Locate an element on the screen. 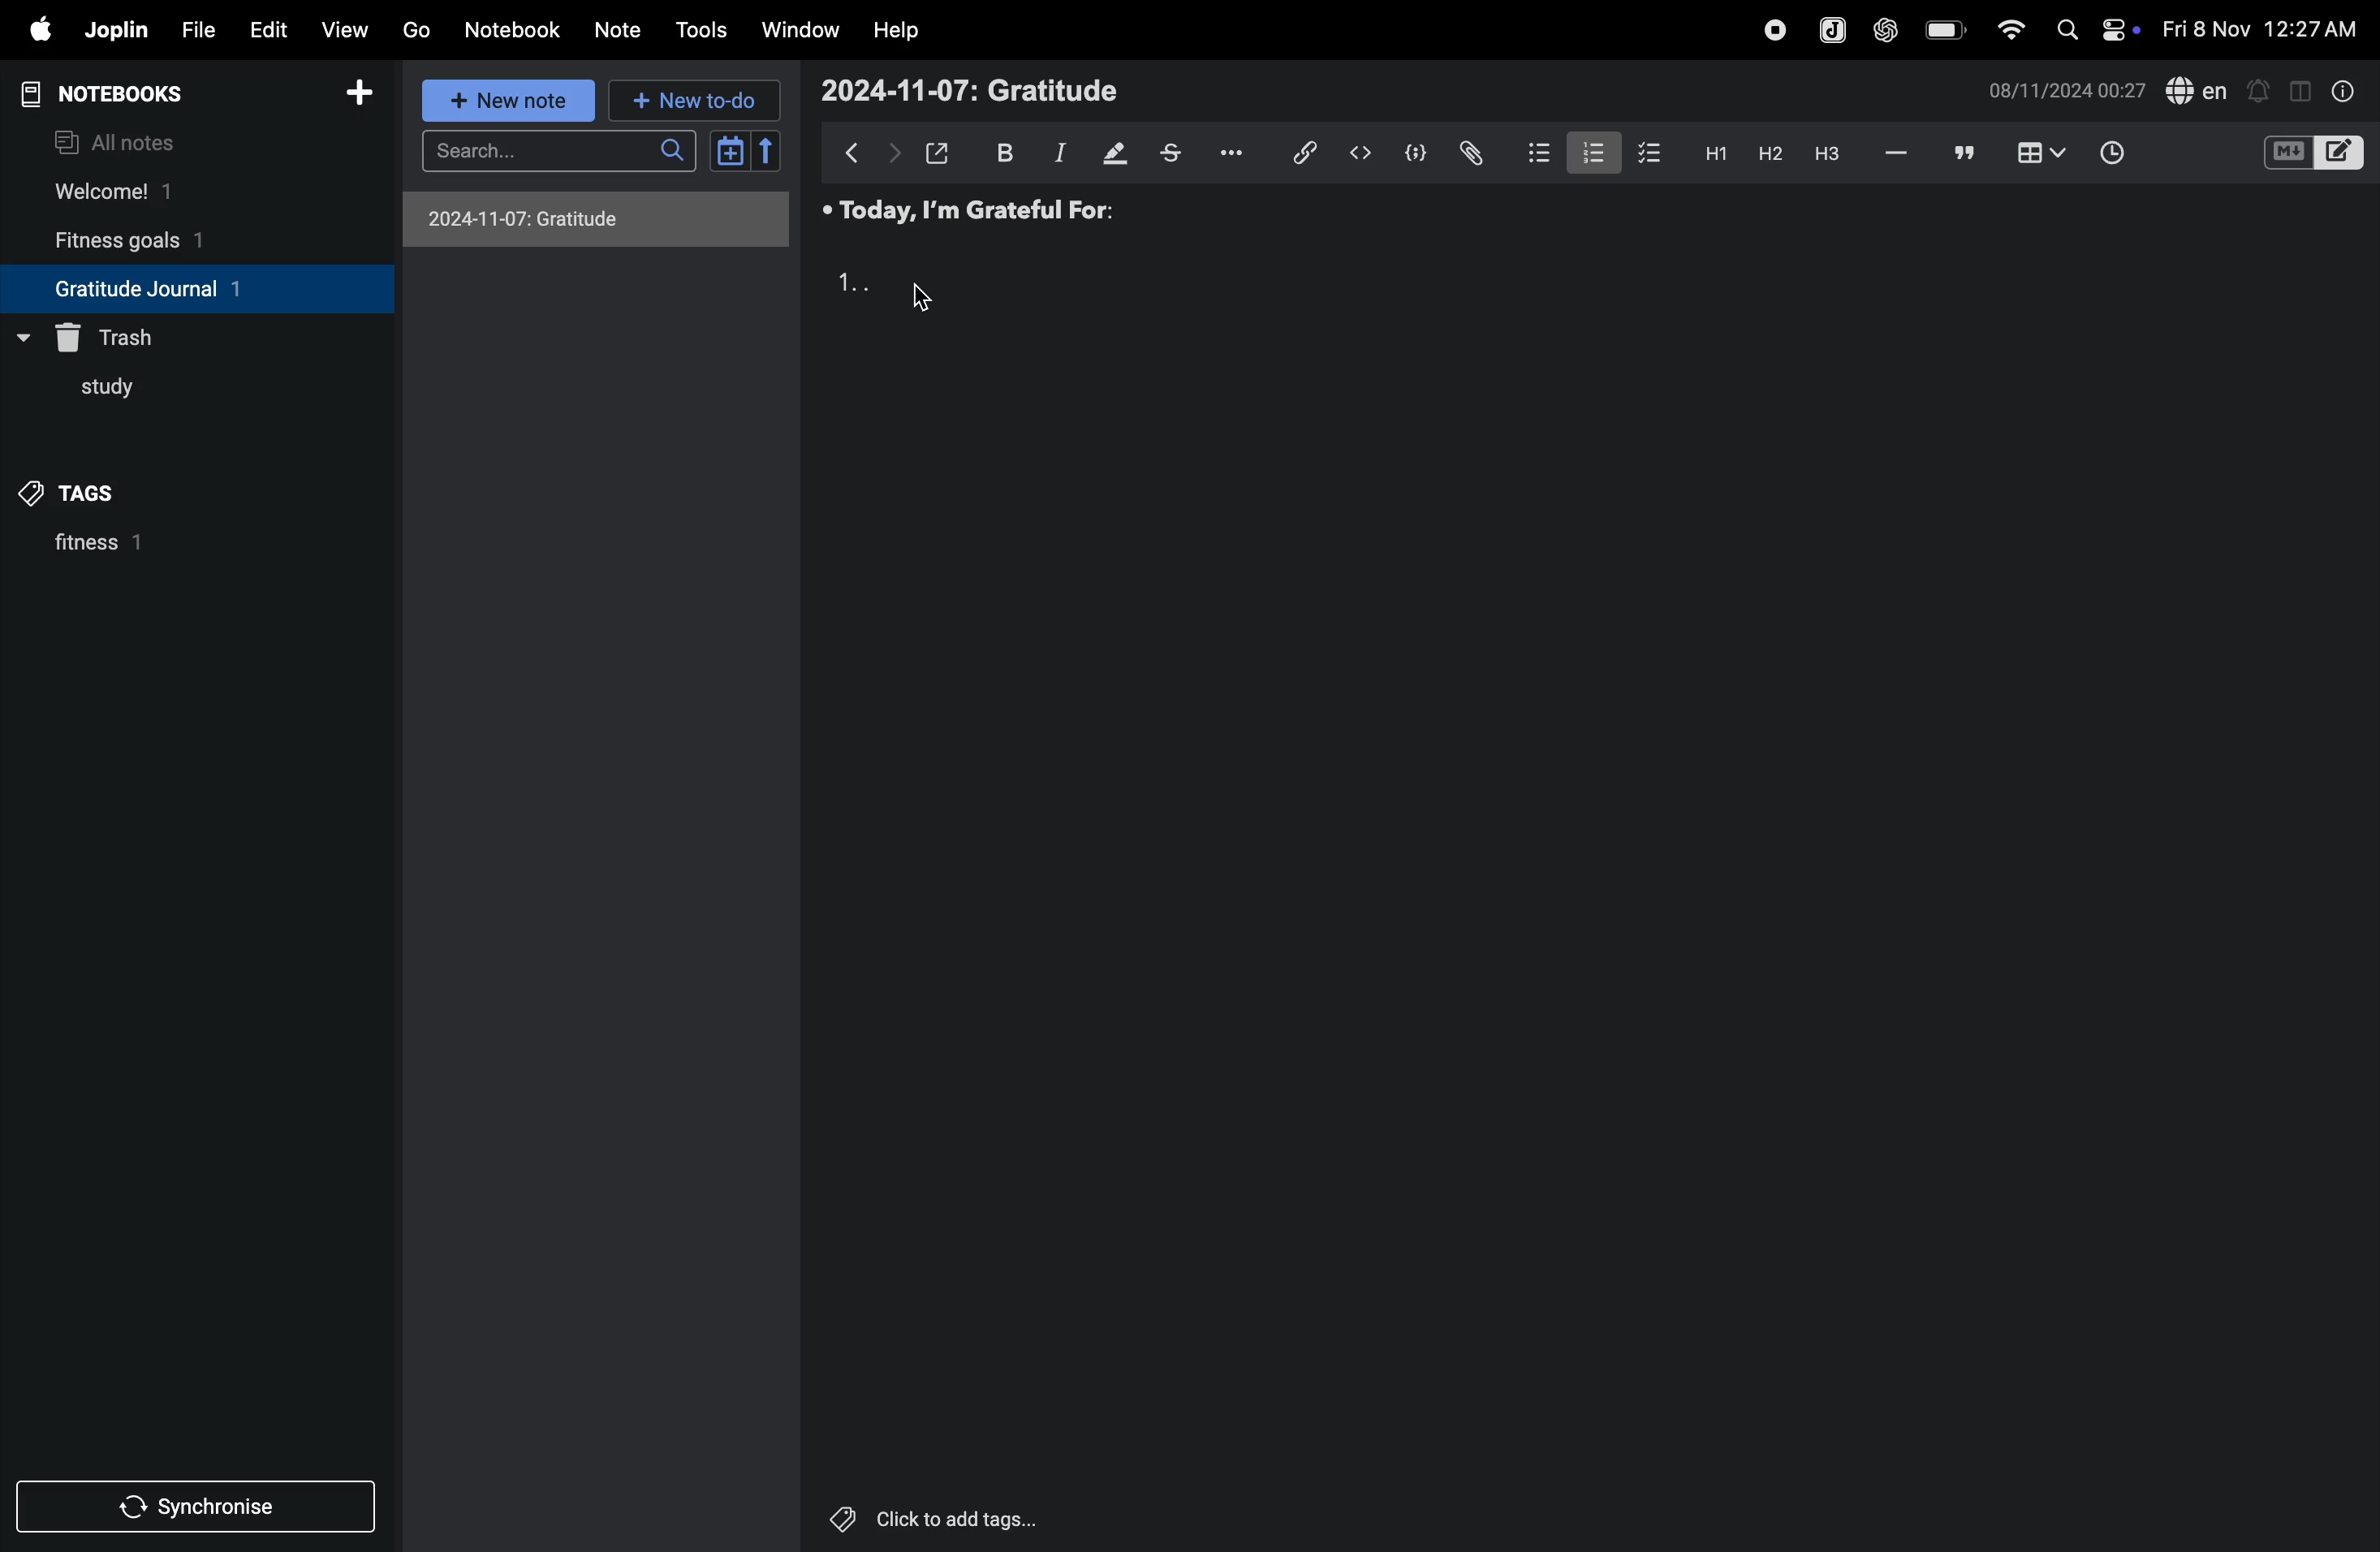 The height and width of the screenshot is (1552, 2380). insert sedit link is located at coordinates (1305, 153).